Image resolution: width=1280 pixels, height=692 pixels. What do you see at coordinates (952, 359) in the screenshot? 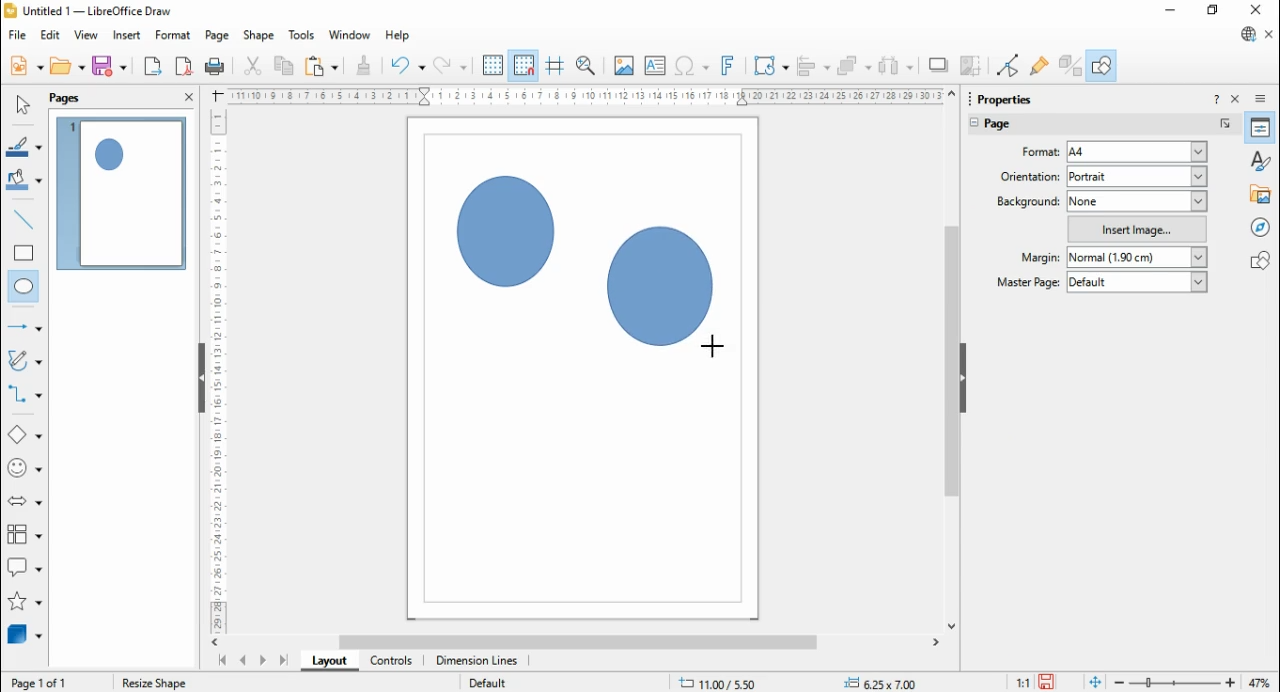
I see `scroll bar` at bounding box center [952, 359].